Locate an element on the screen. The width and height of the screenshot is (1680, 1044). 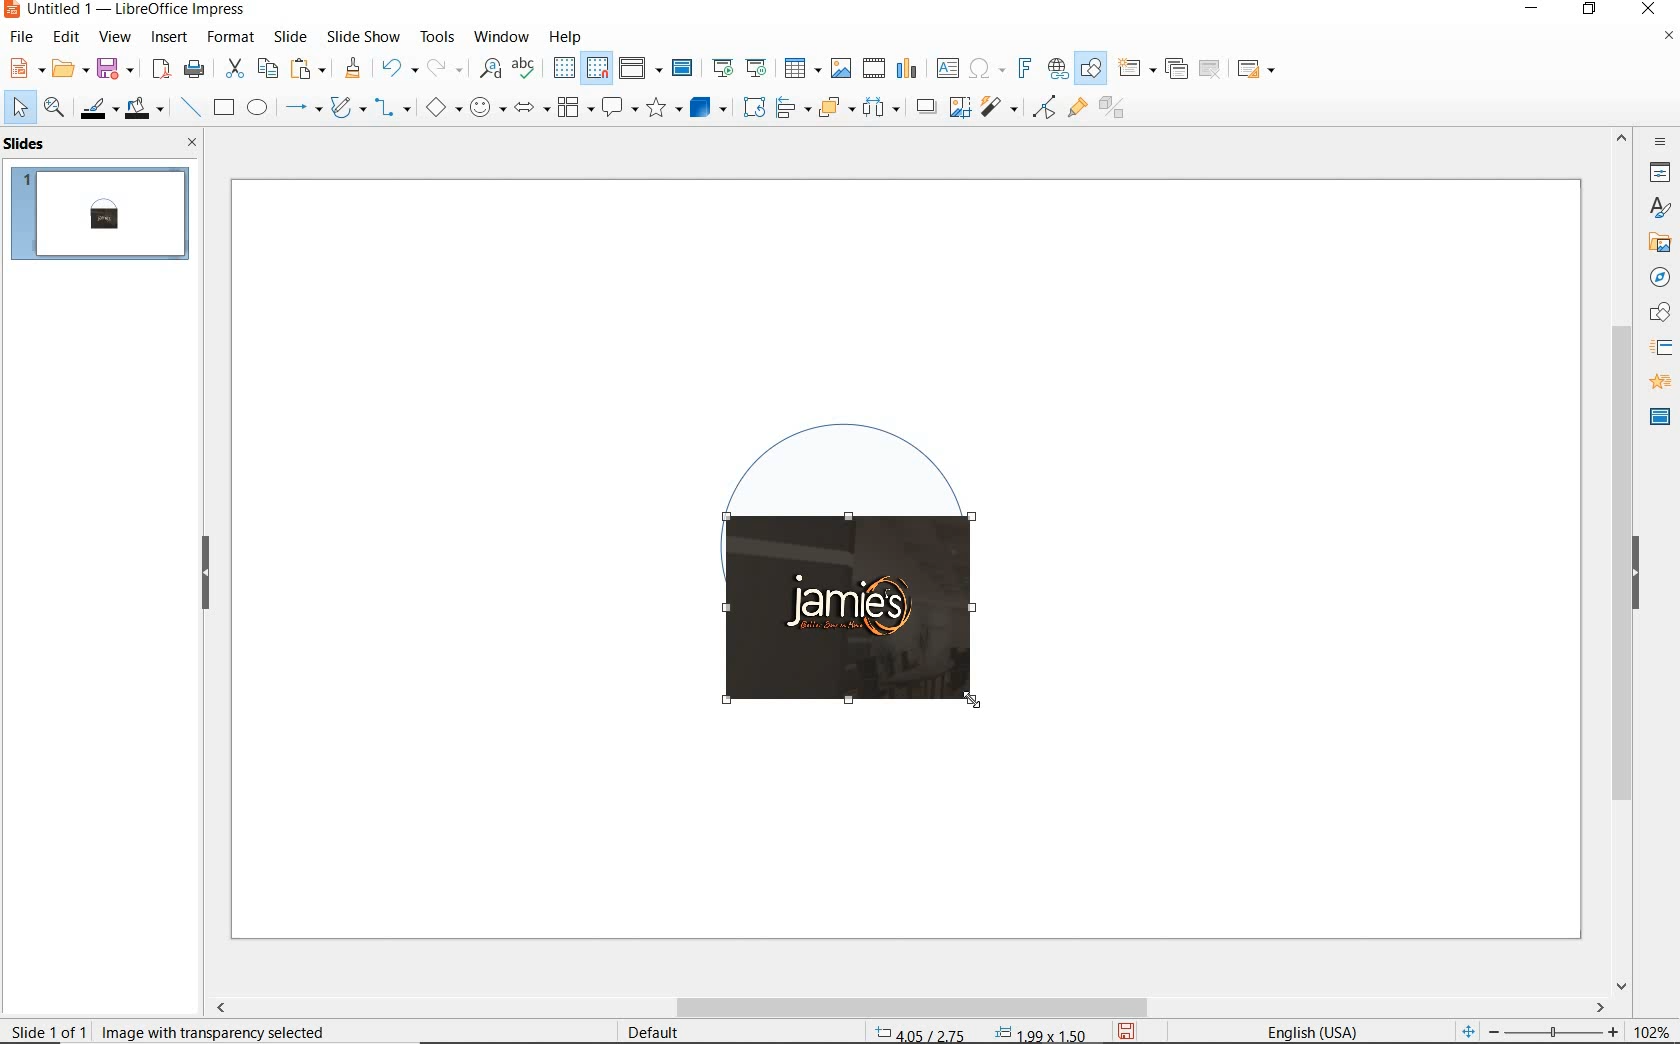
close document is located at coordinates (1668, 40).